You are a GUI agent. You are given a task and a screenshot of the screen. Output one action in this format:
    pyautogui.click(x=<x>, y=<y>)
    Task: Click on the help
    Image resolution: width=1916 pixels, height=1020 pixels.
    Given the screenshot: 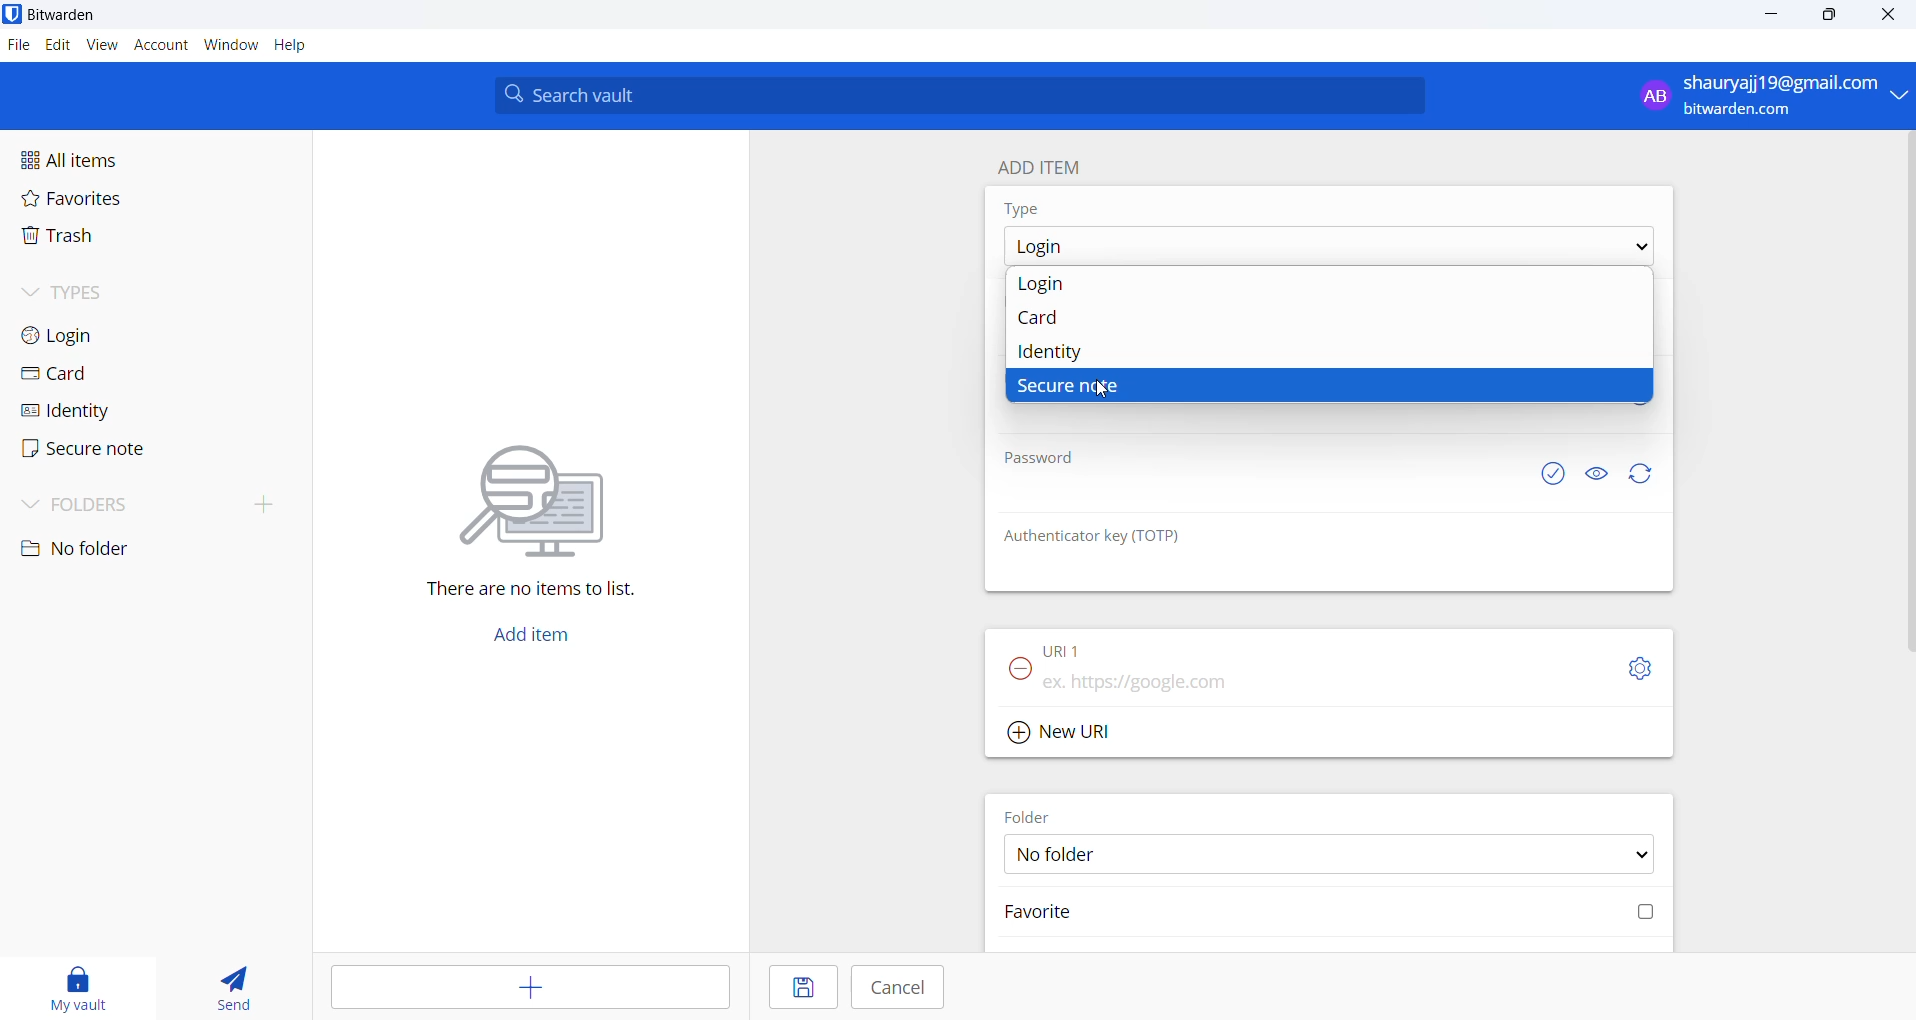 What is the action you would take?
    pyautogui.click(x=292, y=45)
    